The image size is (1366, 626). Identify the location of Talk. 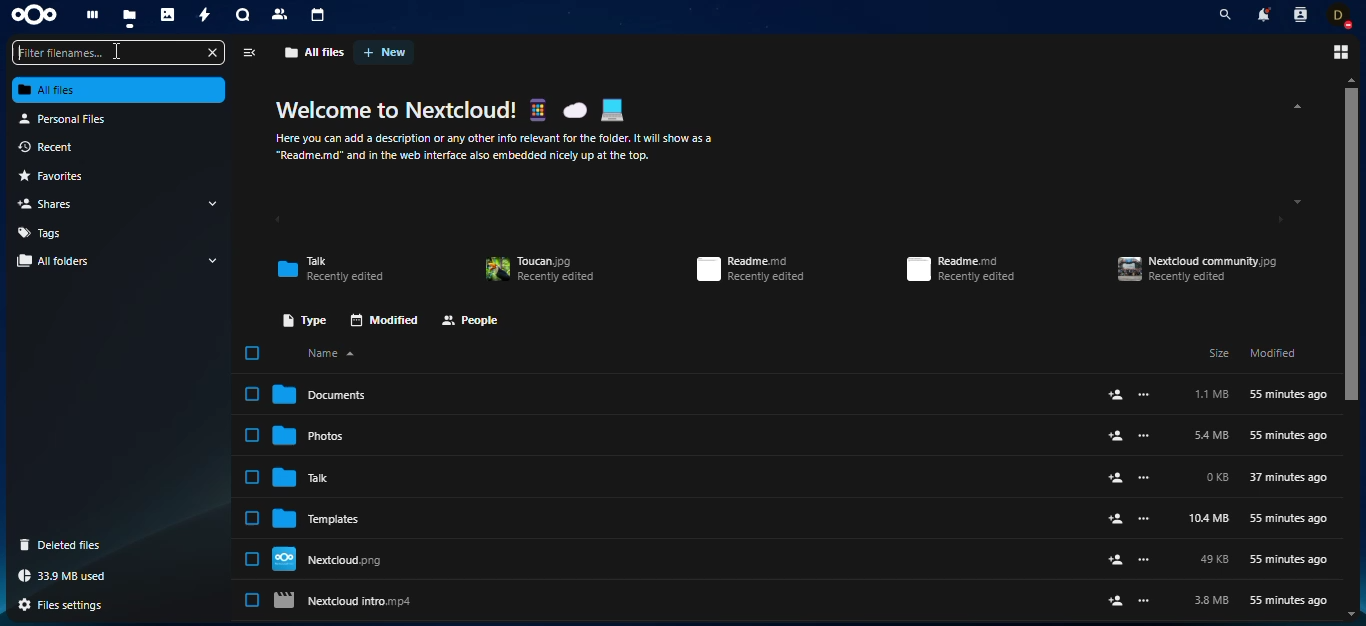
(685, 476).